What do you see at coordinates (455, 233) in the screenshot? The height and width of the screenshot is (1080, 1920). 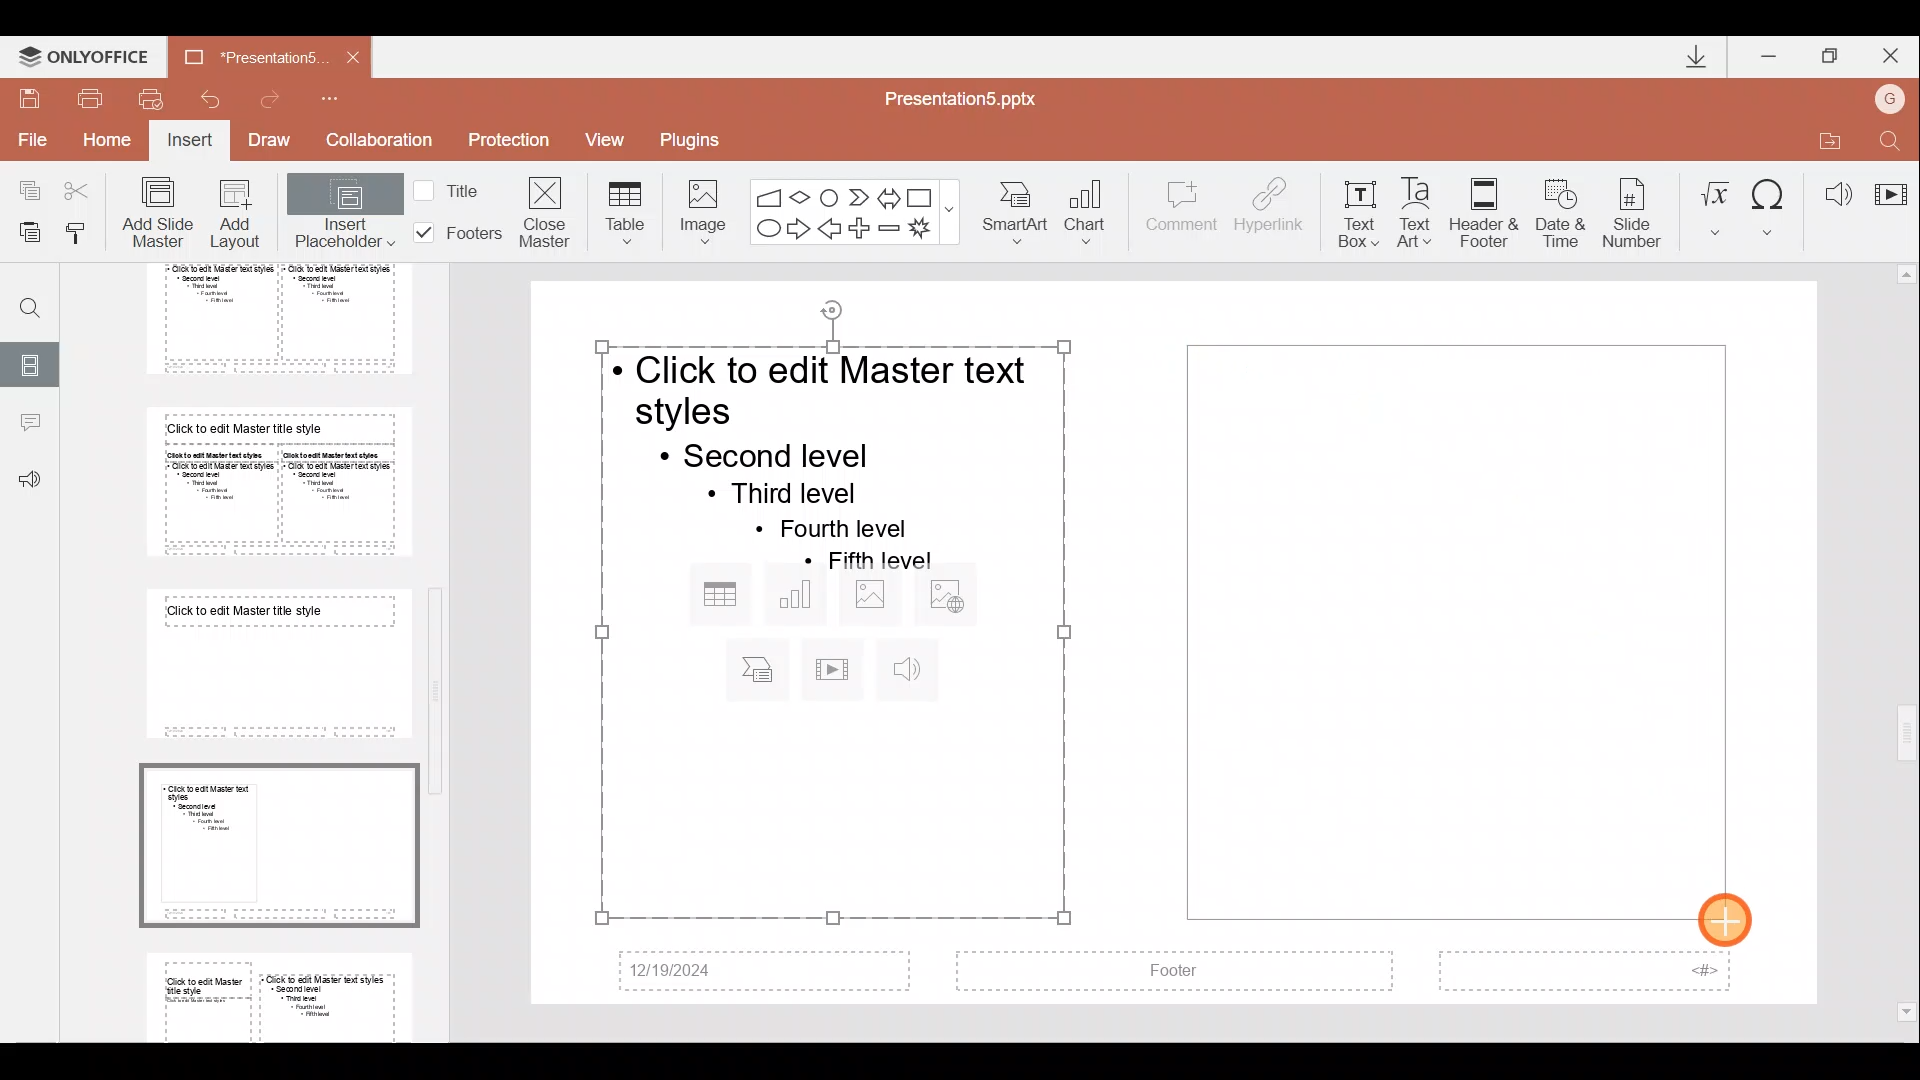 I see `Footers` at bounding box center [455, 233].